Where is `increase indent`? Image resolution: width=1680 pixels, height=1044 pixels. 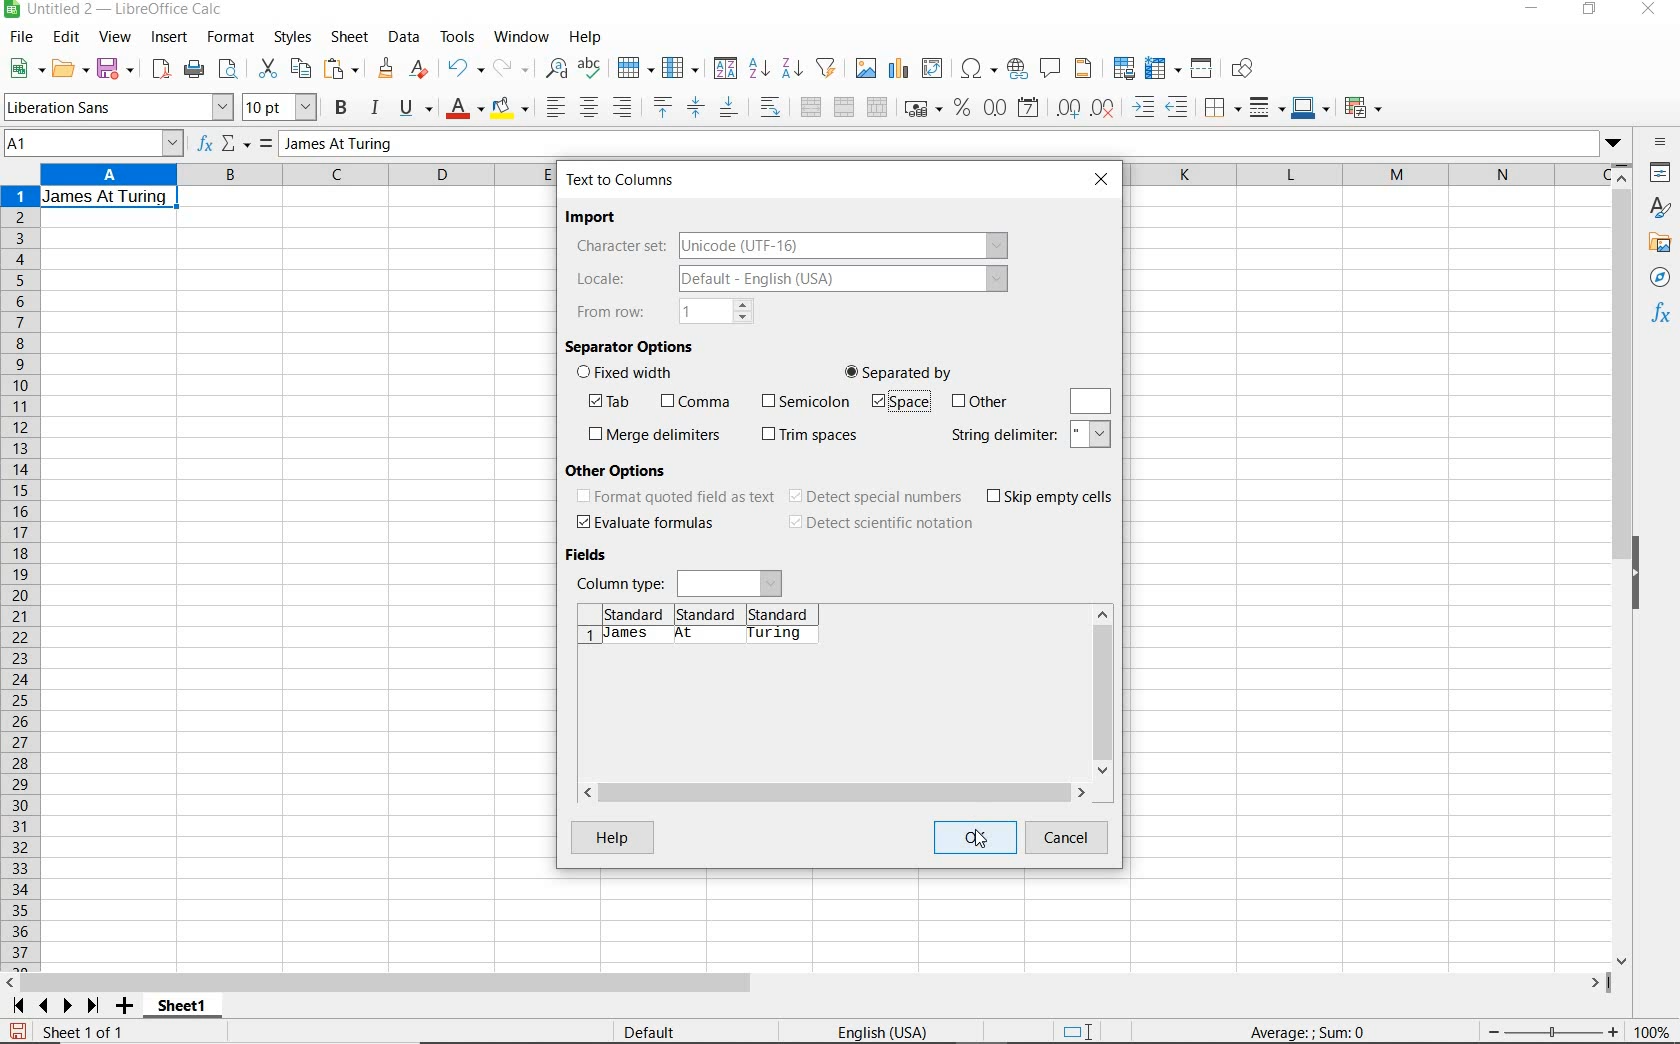
increase indent is located at coordinates (1146, 107).